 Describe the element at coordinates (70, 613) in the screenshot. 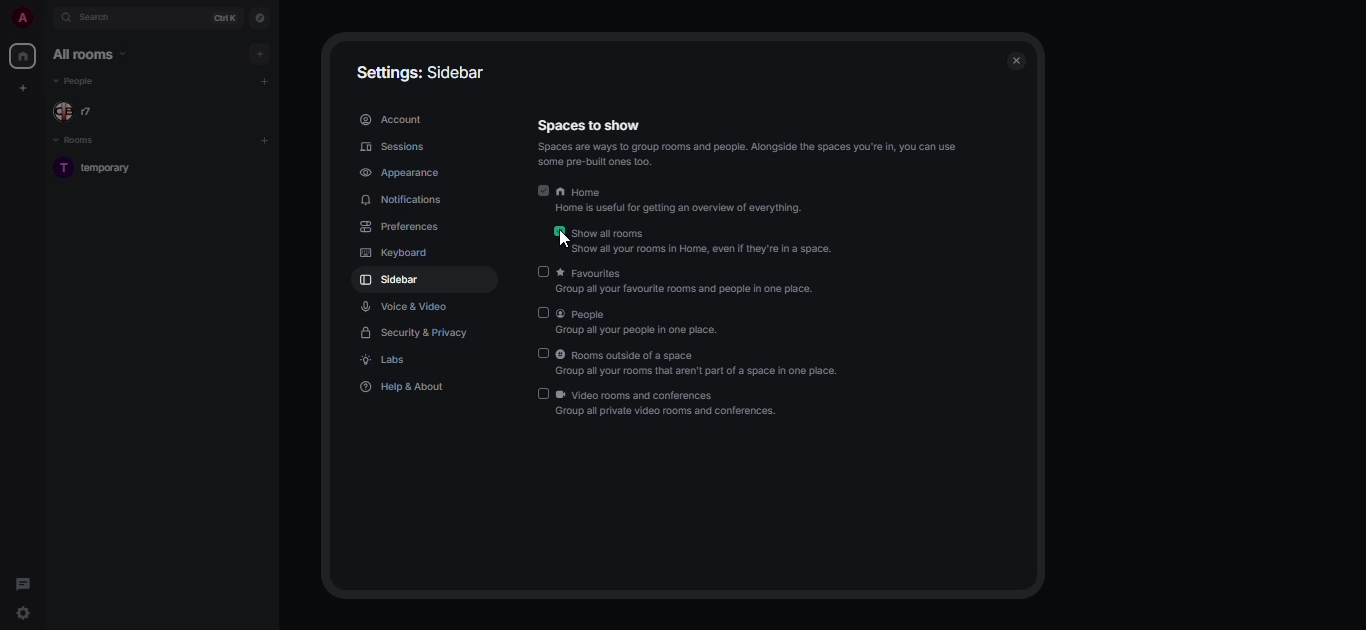

I see `quick settings` at that location.